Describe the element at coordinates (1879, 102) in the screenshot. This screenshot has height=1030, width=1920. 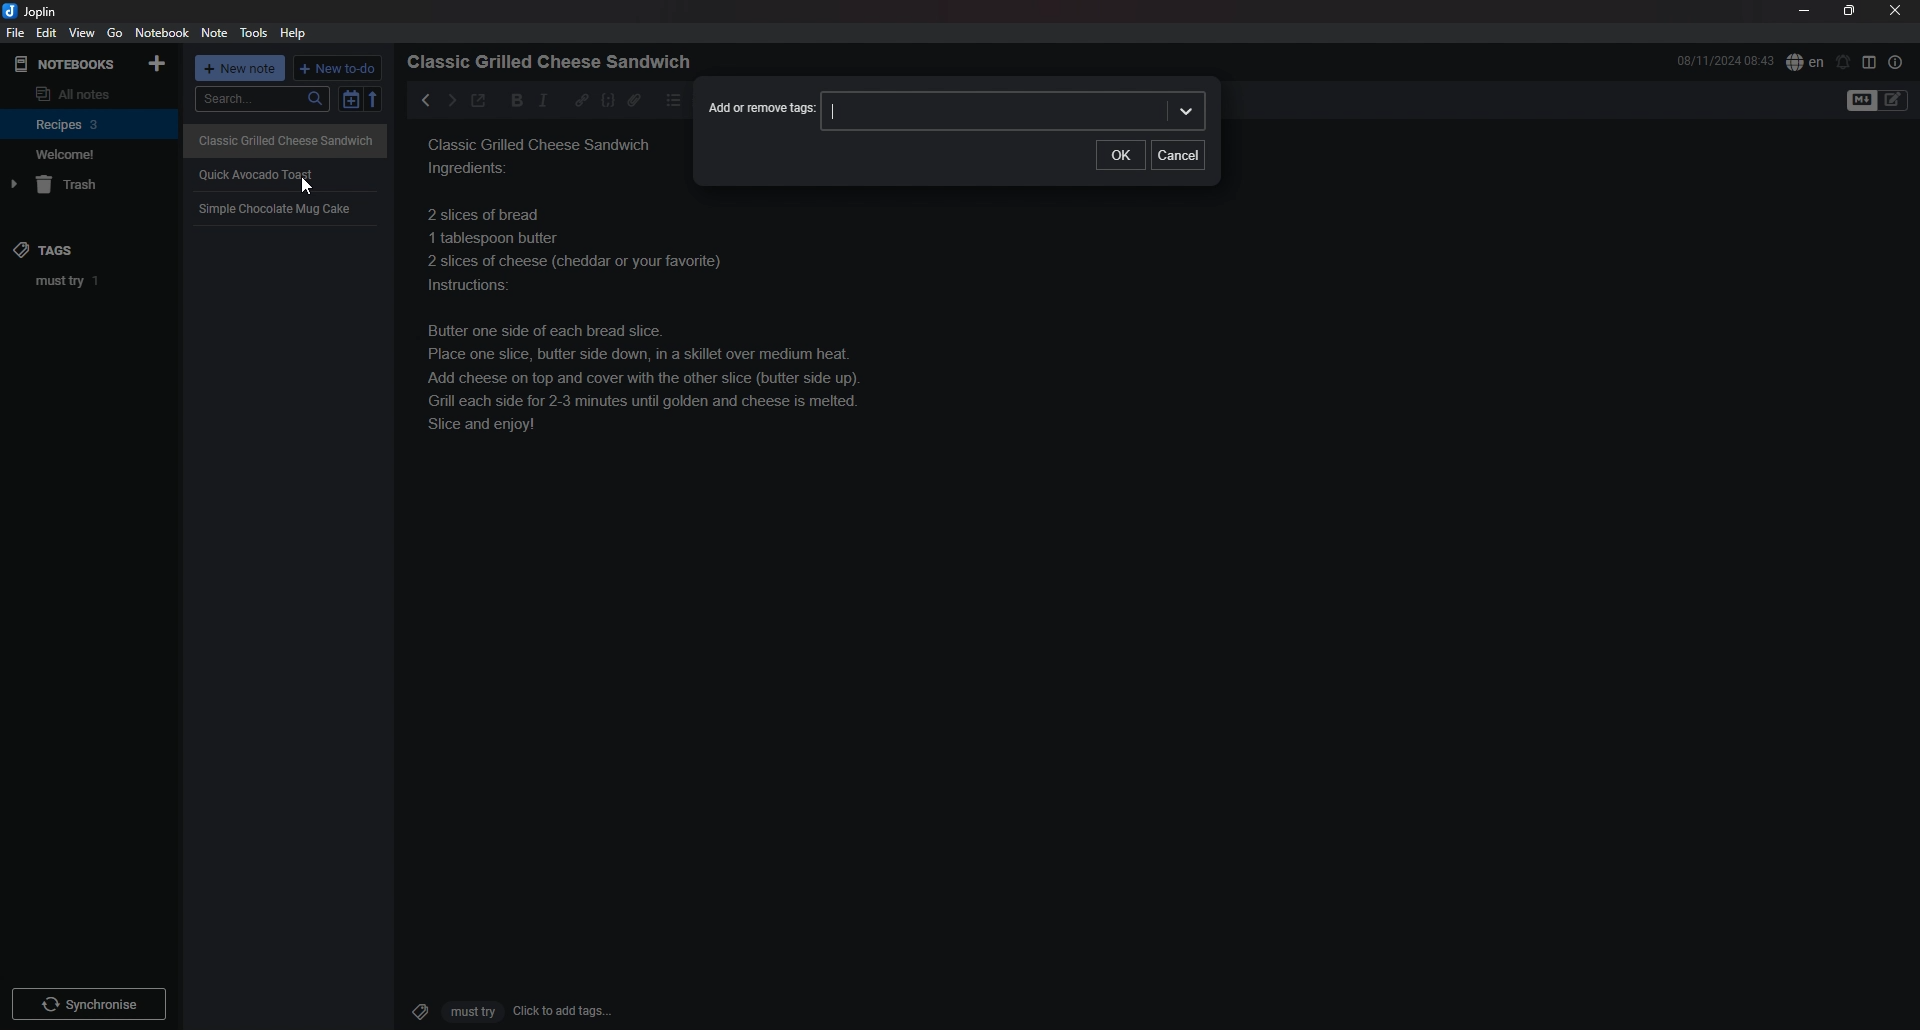
I see `toggle editor` at that location.